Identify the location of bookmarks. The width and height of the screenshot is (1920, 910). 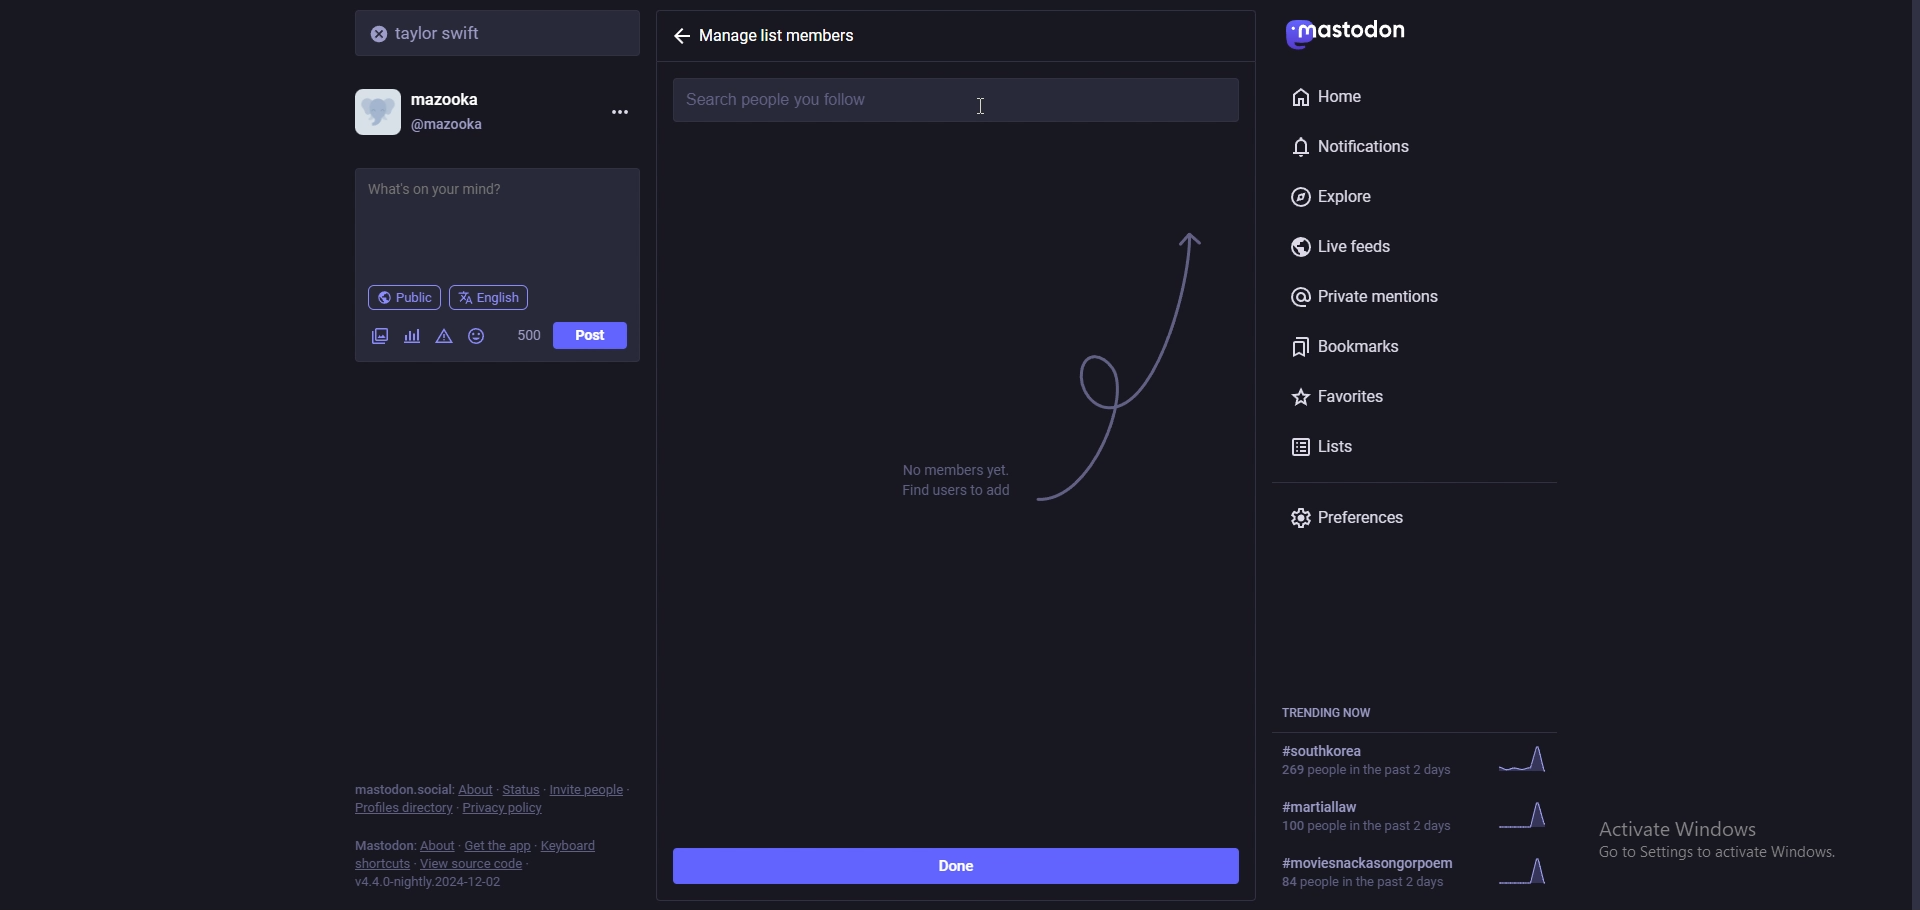
(1418, 346).